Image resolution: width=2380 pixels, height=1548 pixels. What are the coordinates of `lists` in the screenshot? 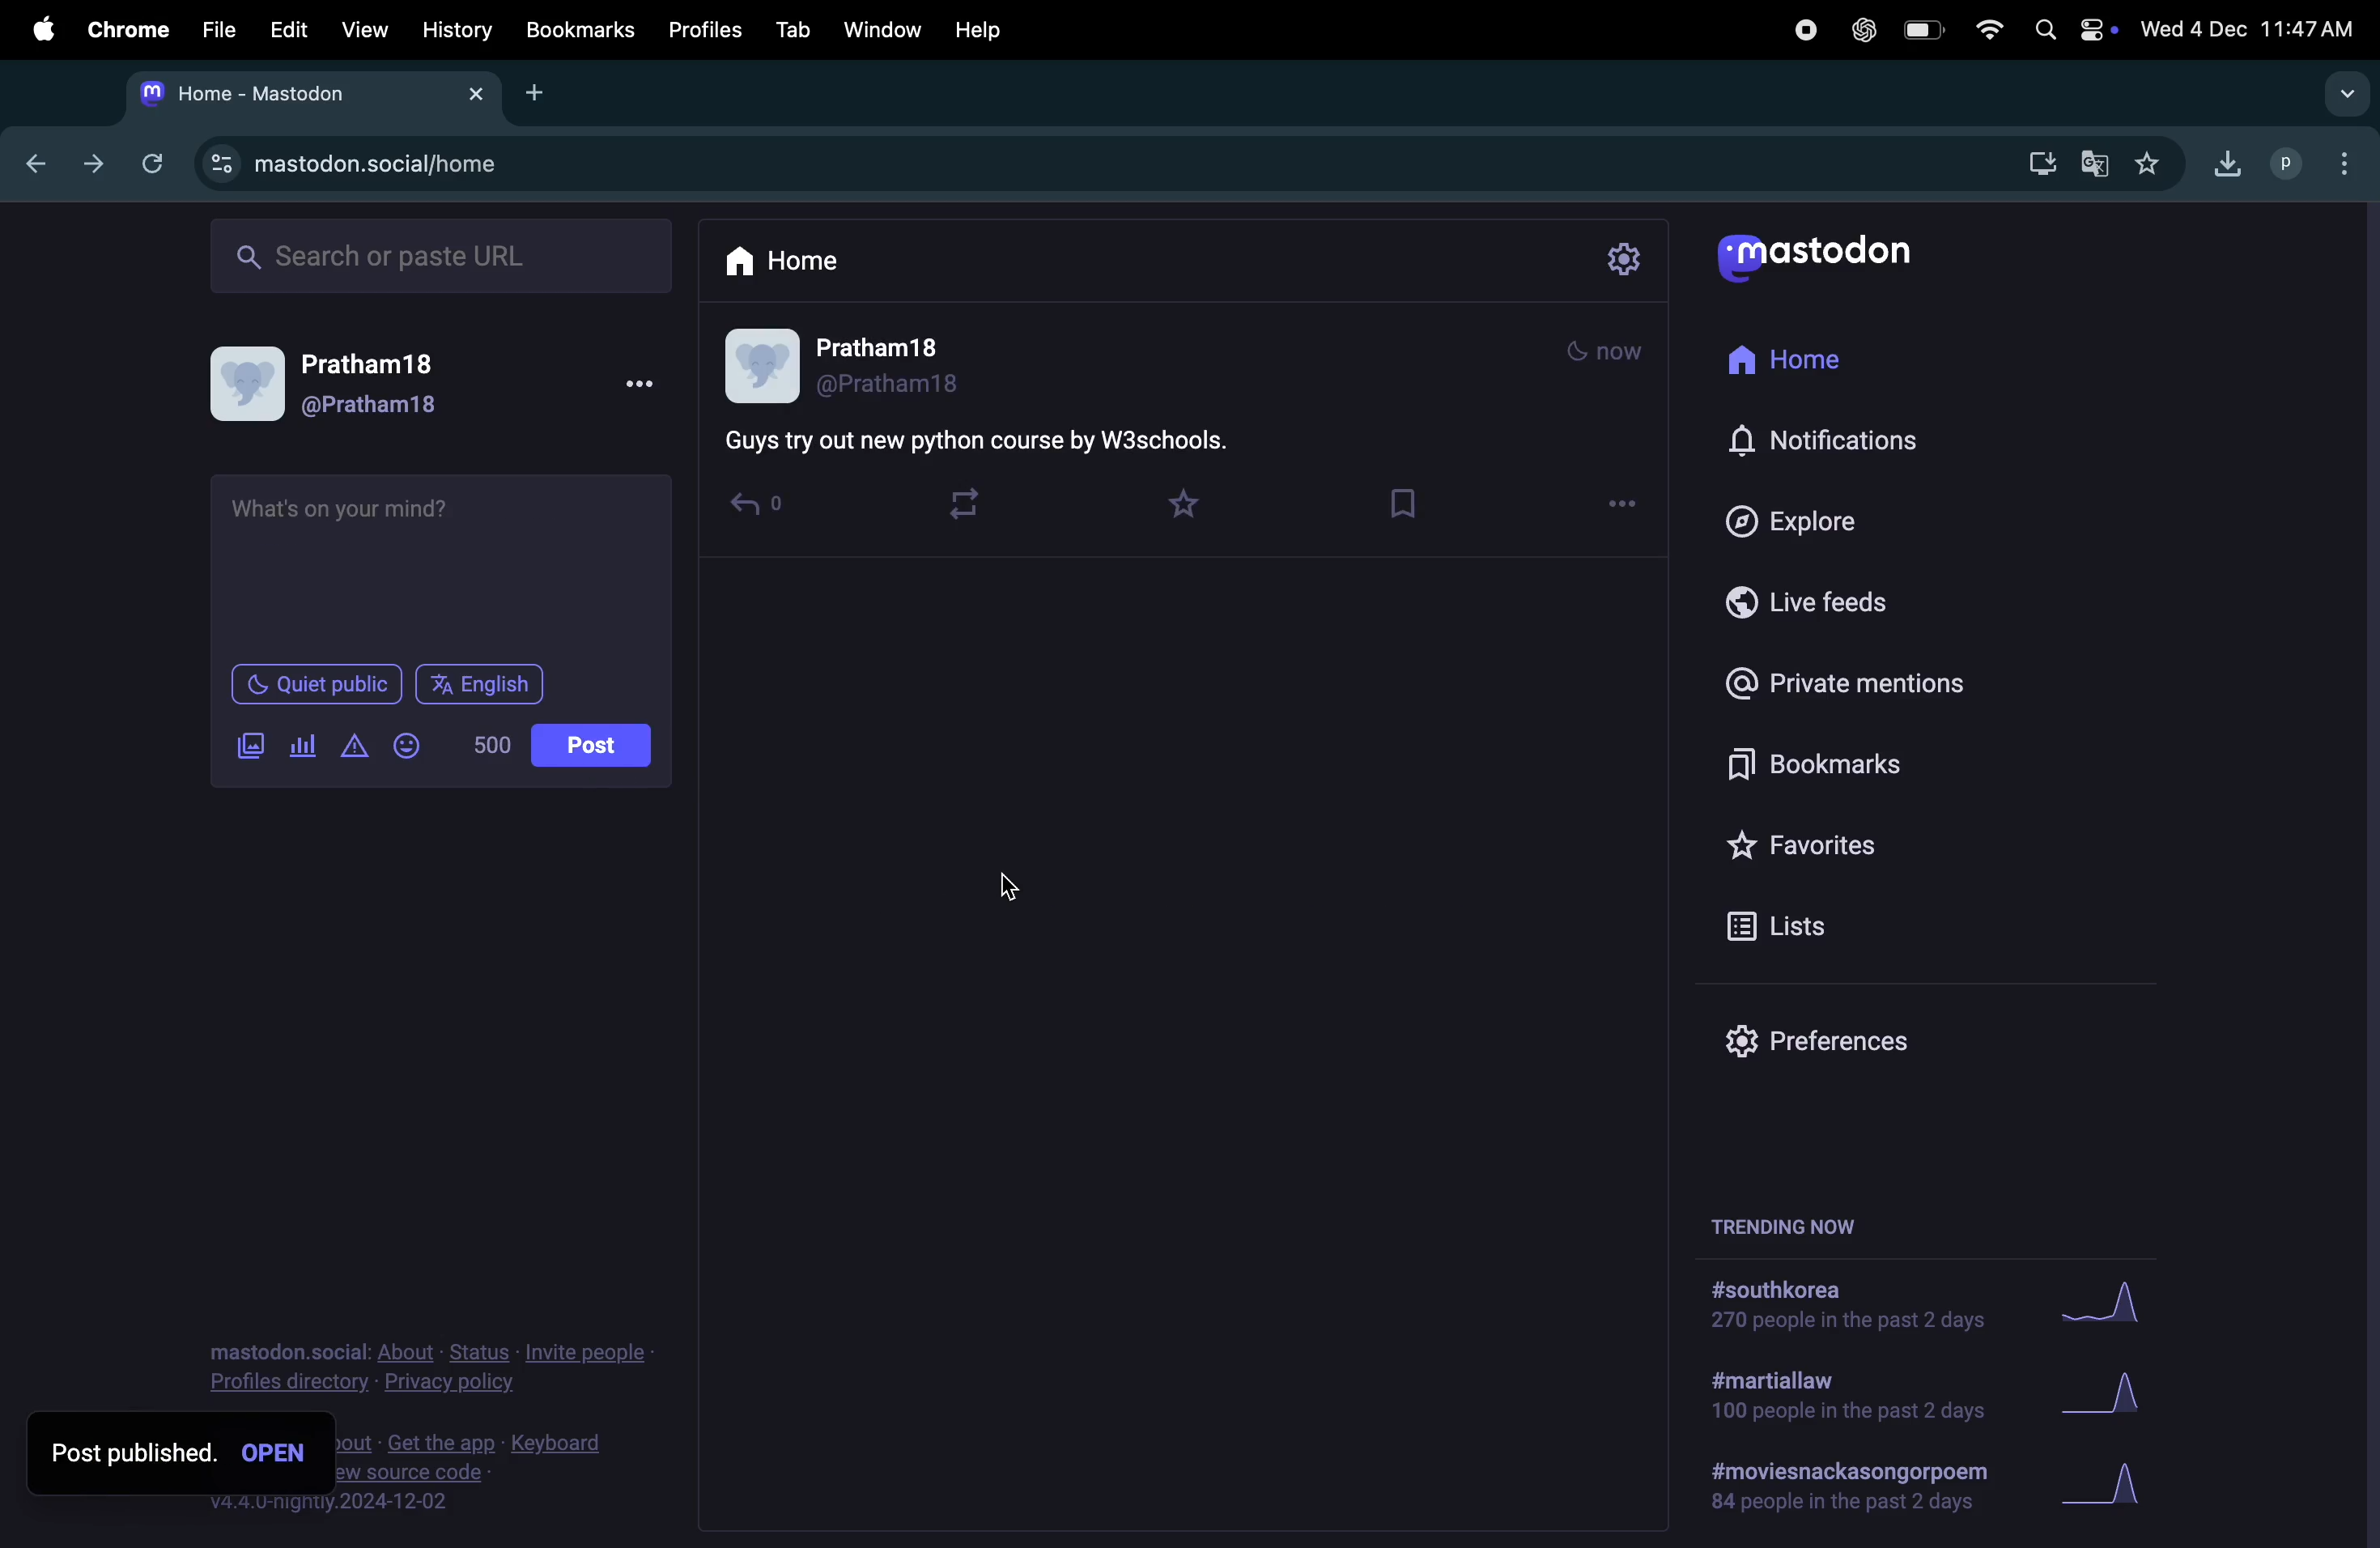 It's located at (1786, 925).